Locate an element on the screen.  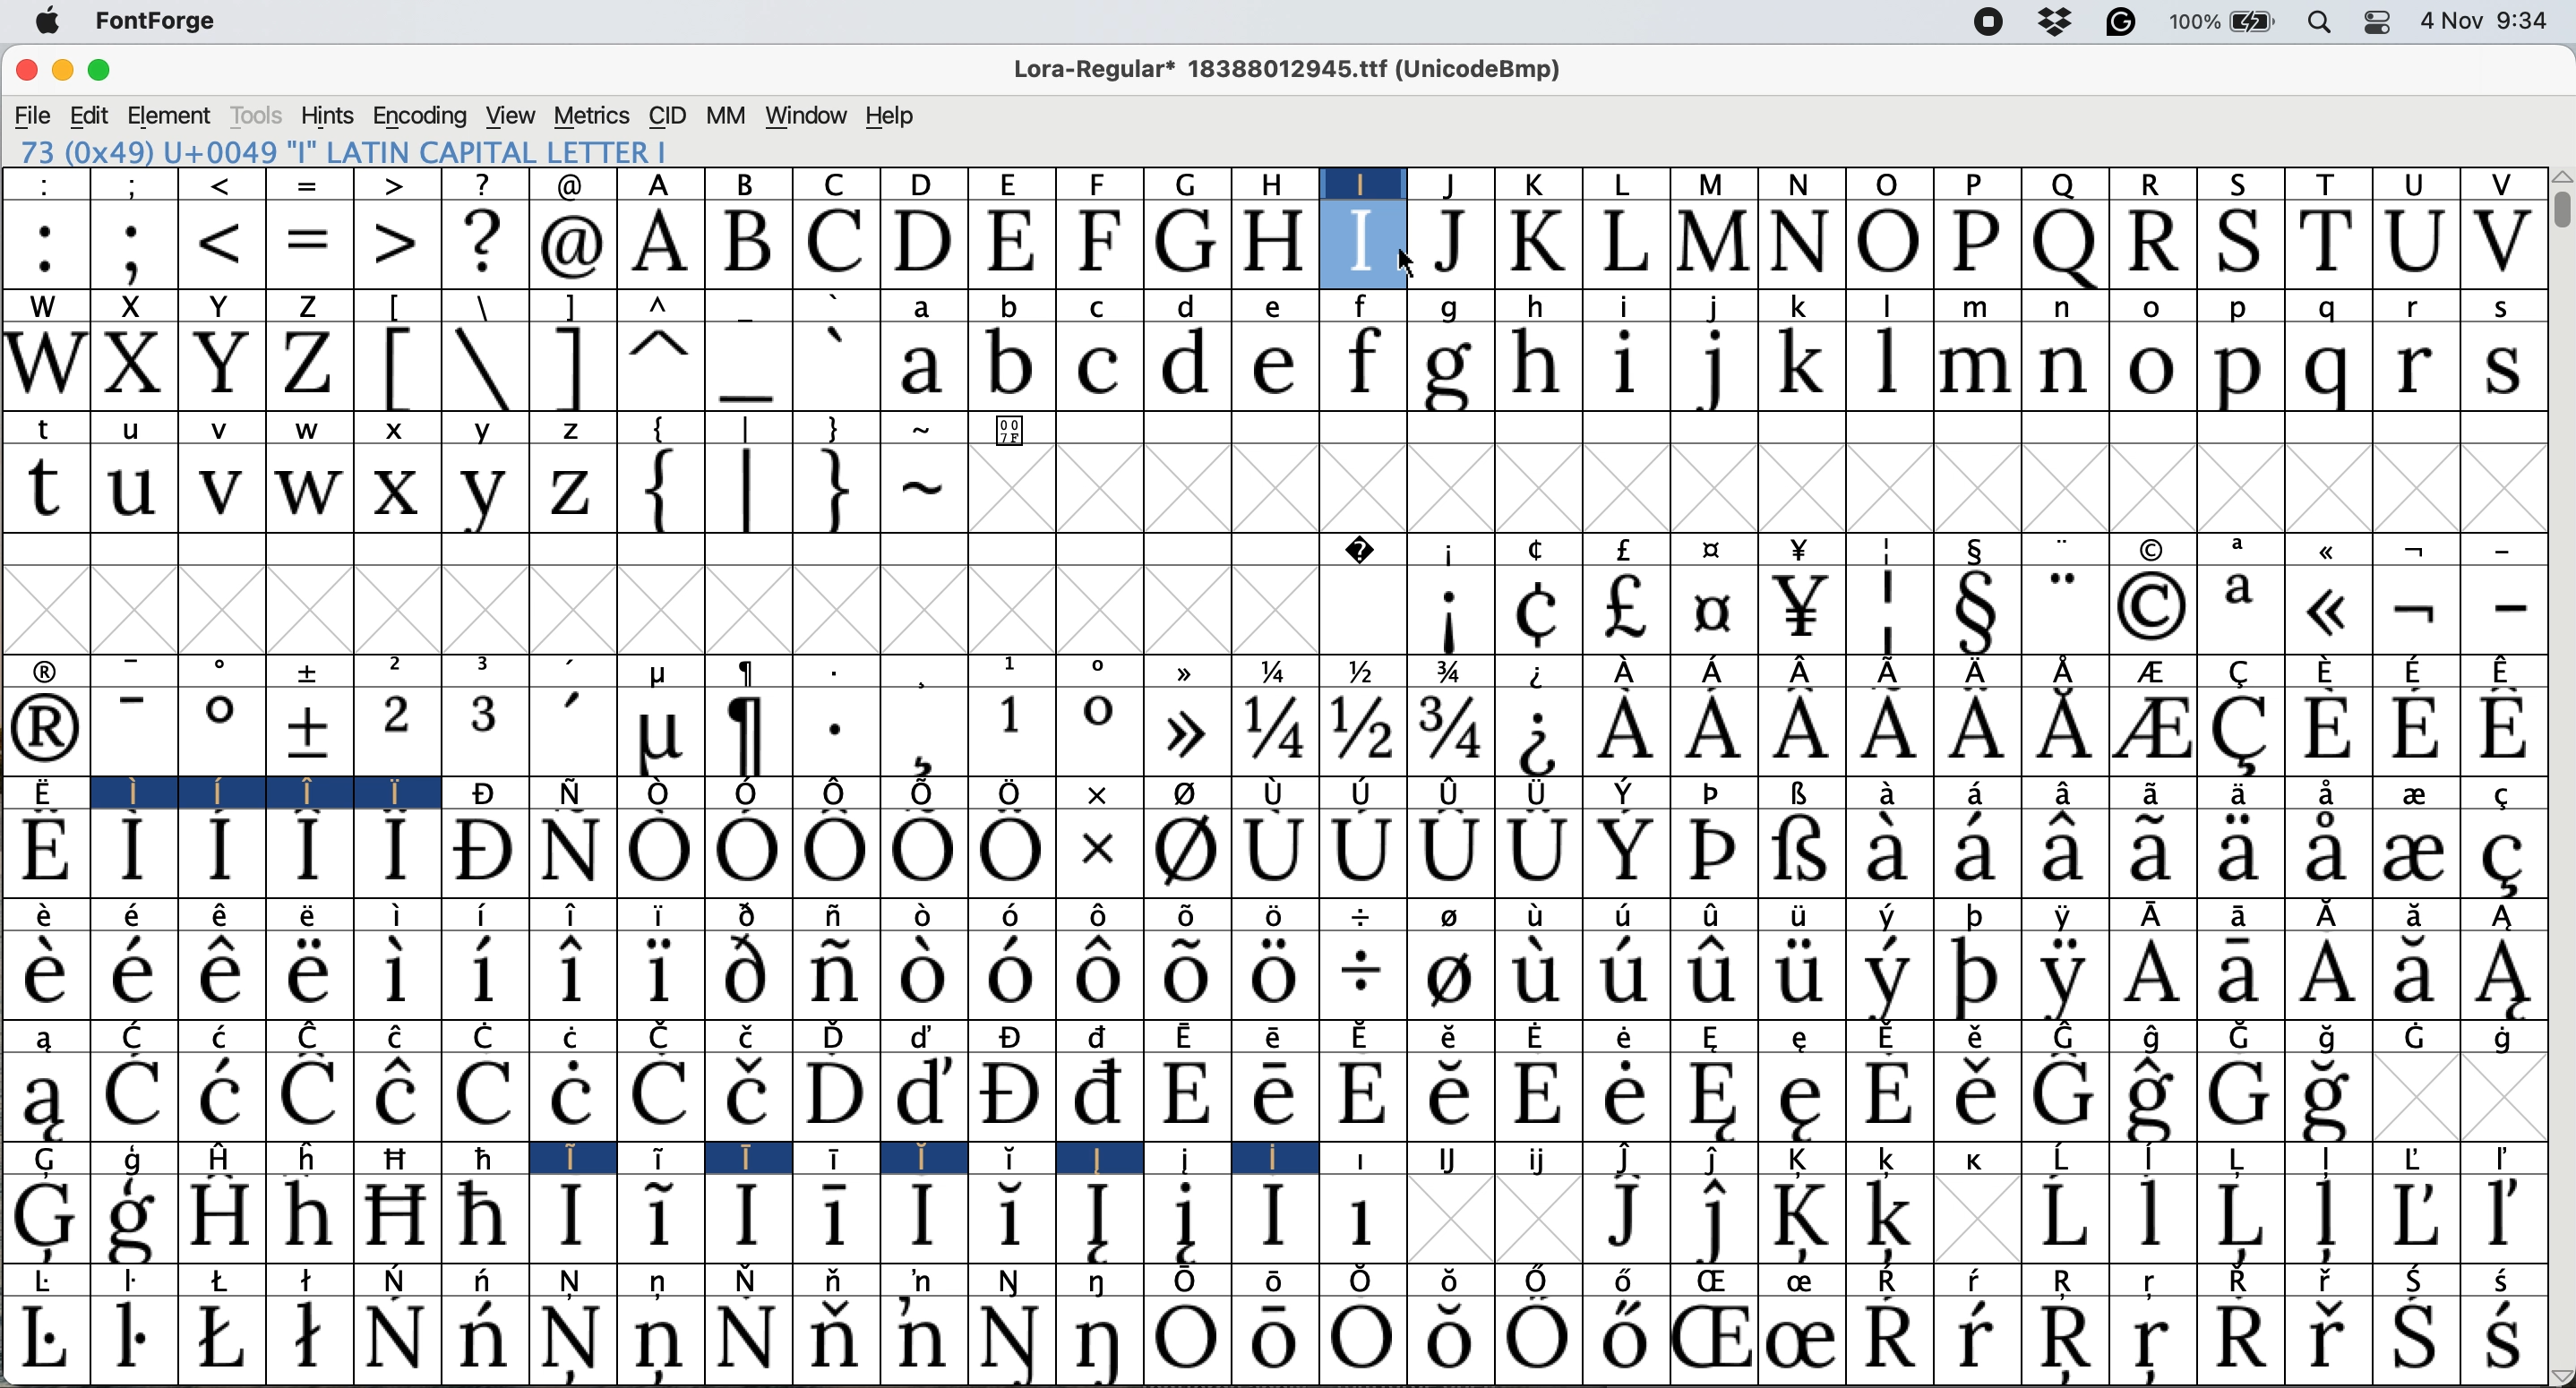
Symbol is located at coordinates (2068, 1155).